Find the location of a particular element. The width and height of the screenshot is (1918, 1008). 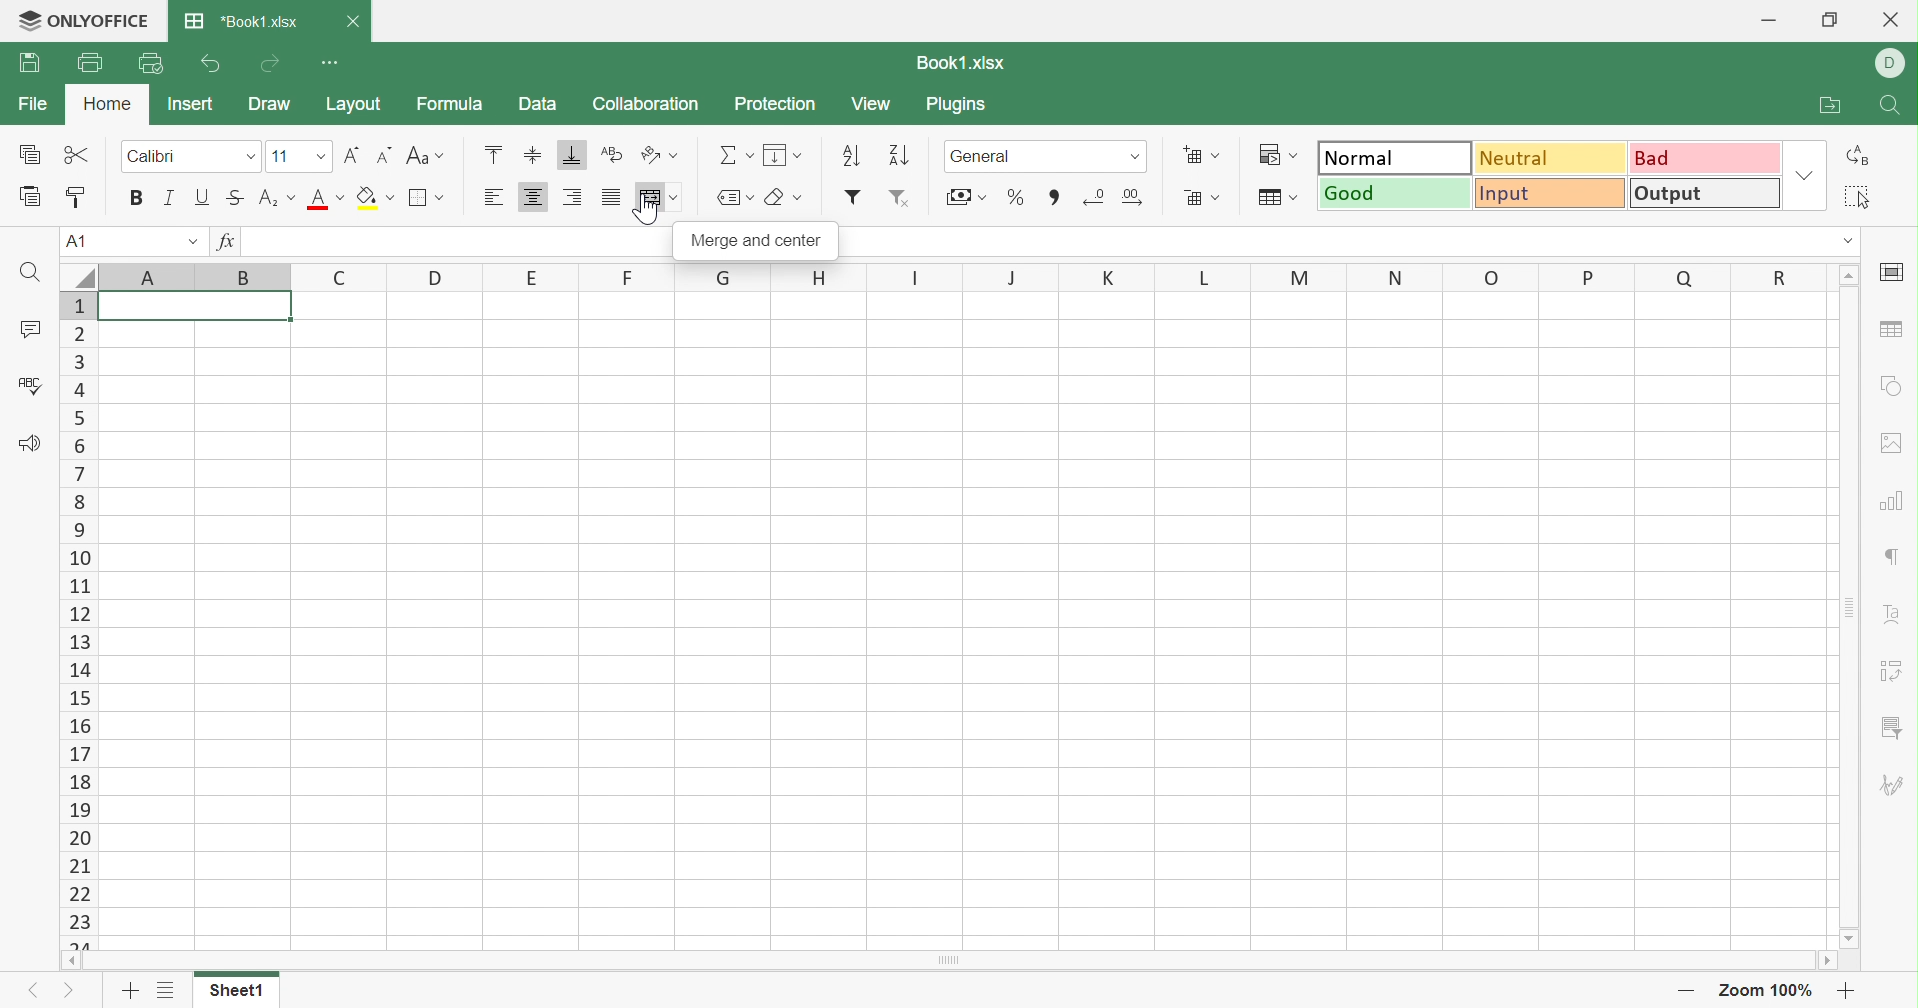

Zoom 100% is located at coordinates (1771, 990).